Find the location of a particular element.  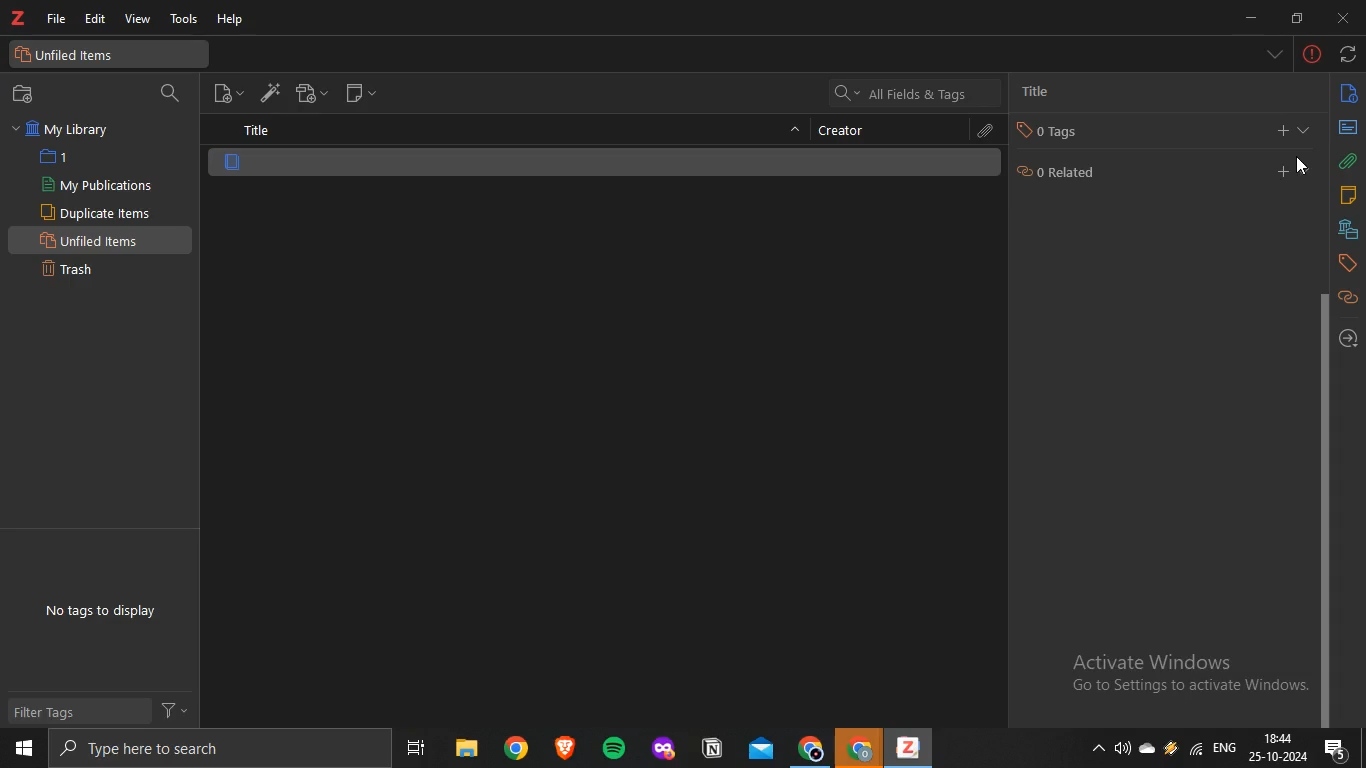

tags is located at coordinates (1347, 264).